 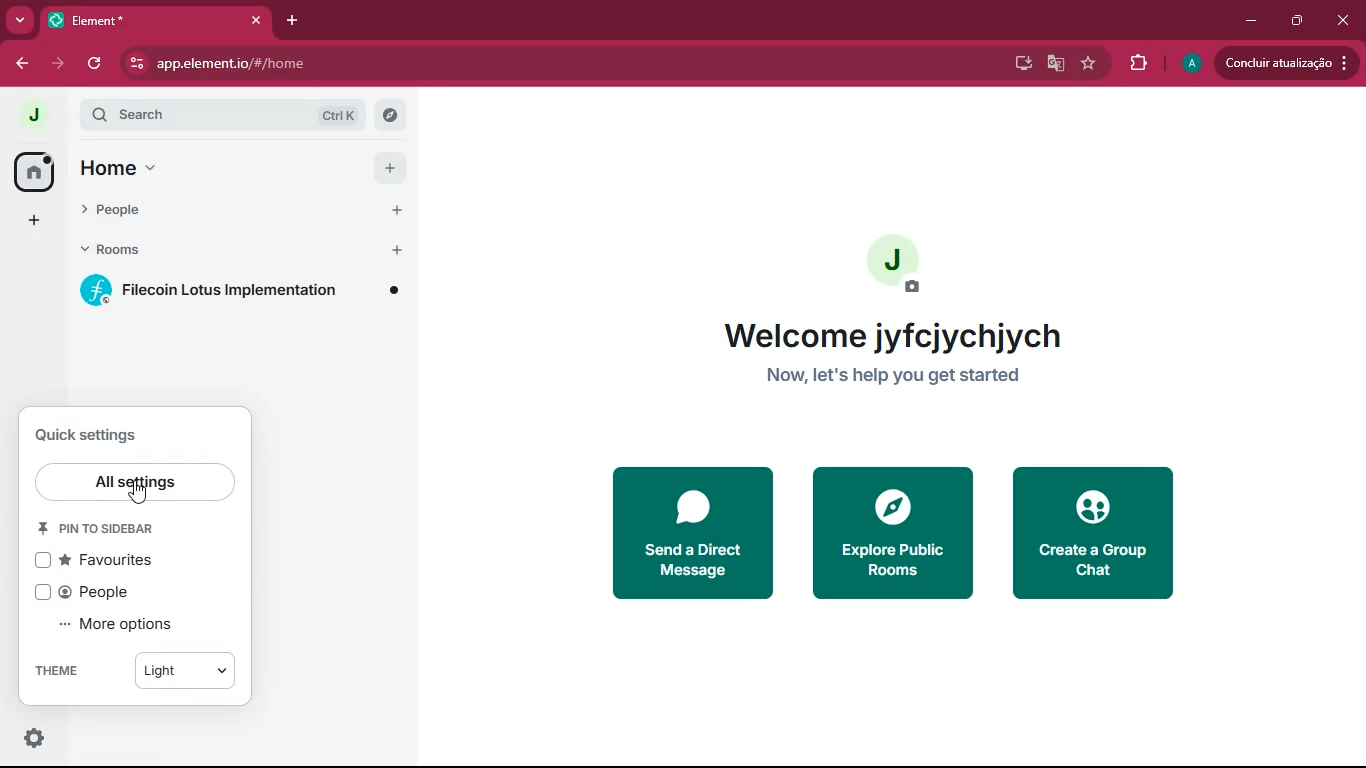 What do you see at coordinates (1056, 63) in the screenshot?
I see `google translate` at bounding box center [1056, 63].